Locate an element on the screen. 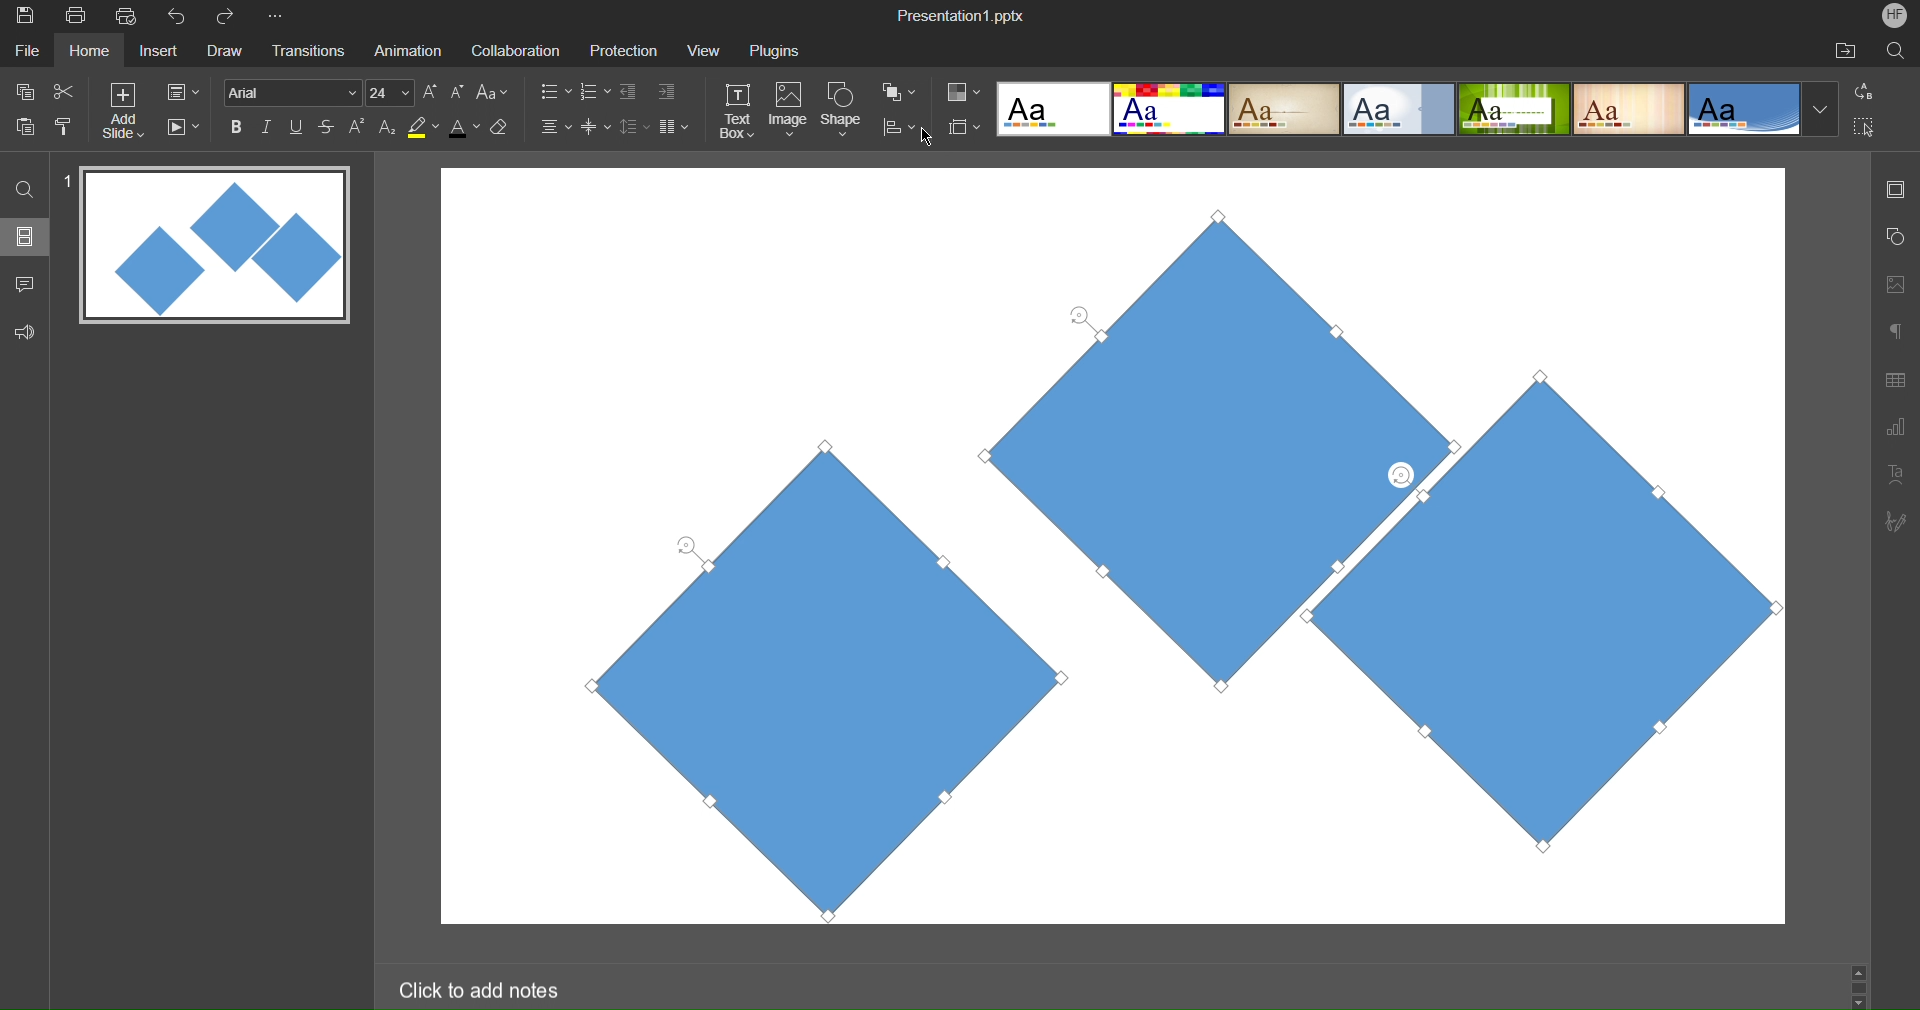 This screenshot has width=1920, height=1010. Number List is located at coordinates (593, 94).